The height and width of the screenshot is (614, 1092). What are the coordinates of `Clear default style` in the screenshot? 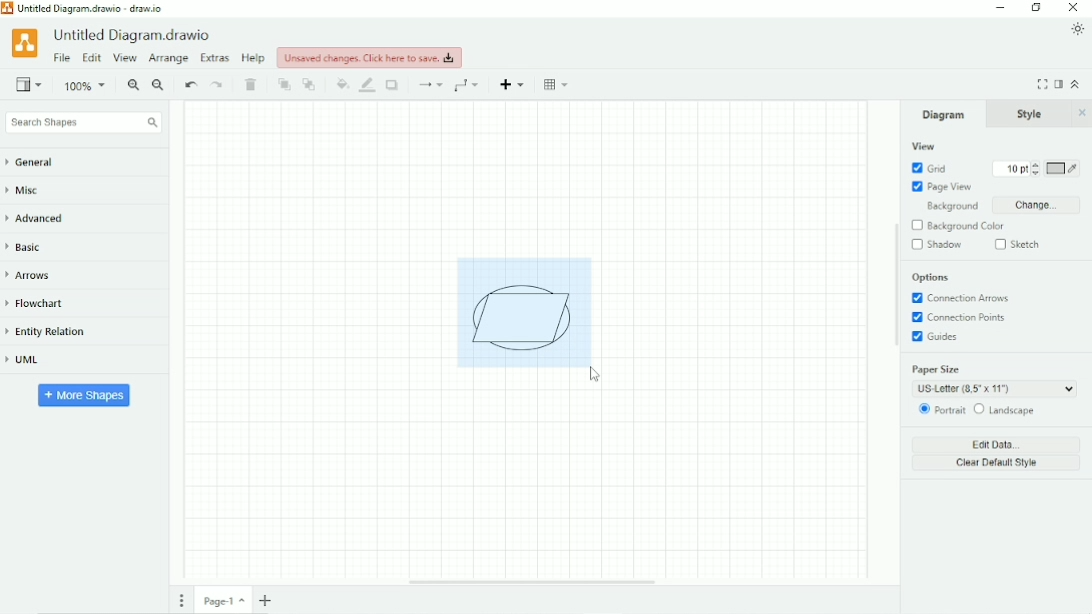 It's located at (997, 464).